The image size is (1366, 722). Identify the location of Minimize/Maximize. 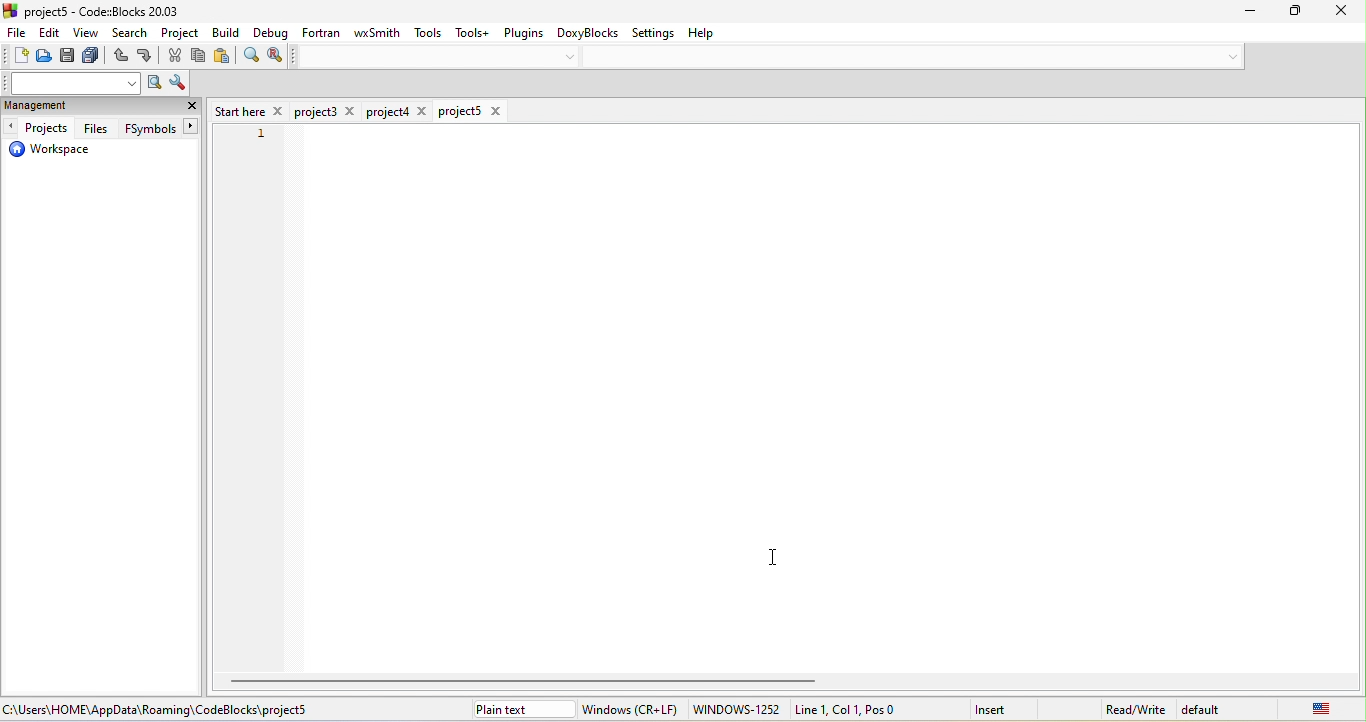
(1287, 12).